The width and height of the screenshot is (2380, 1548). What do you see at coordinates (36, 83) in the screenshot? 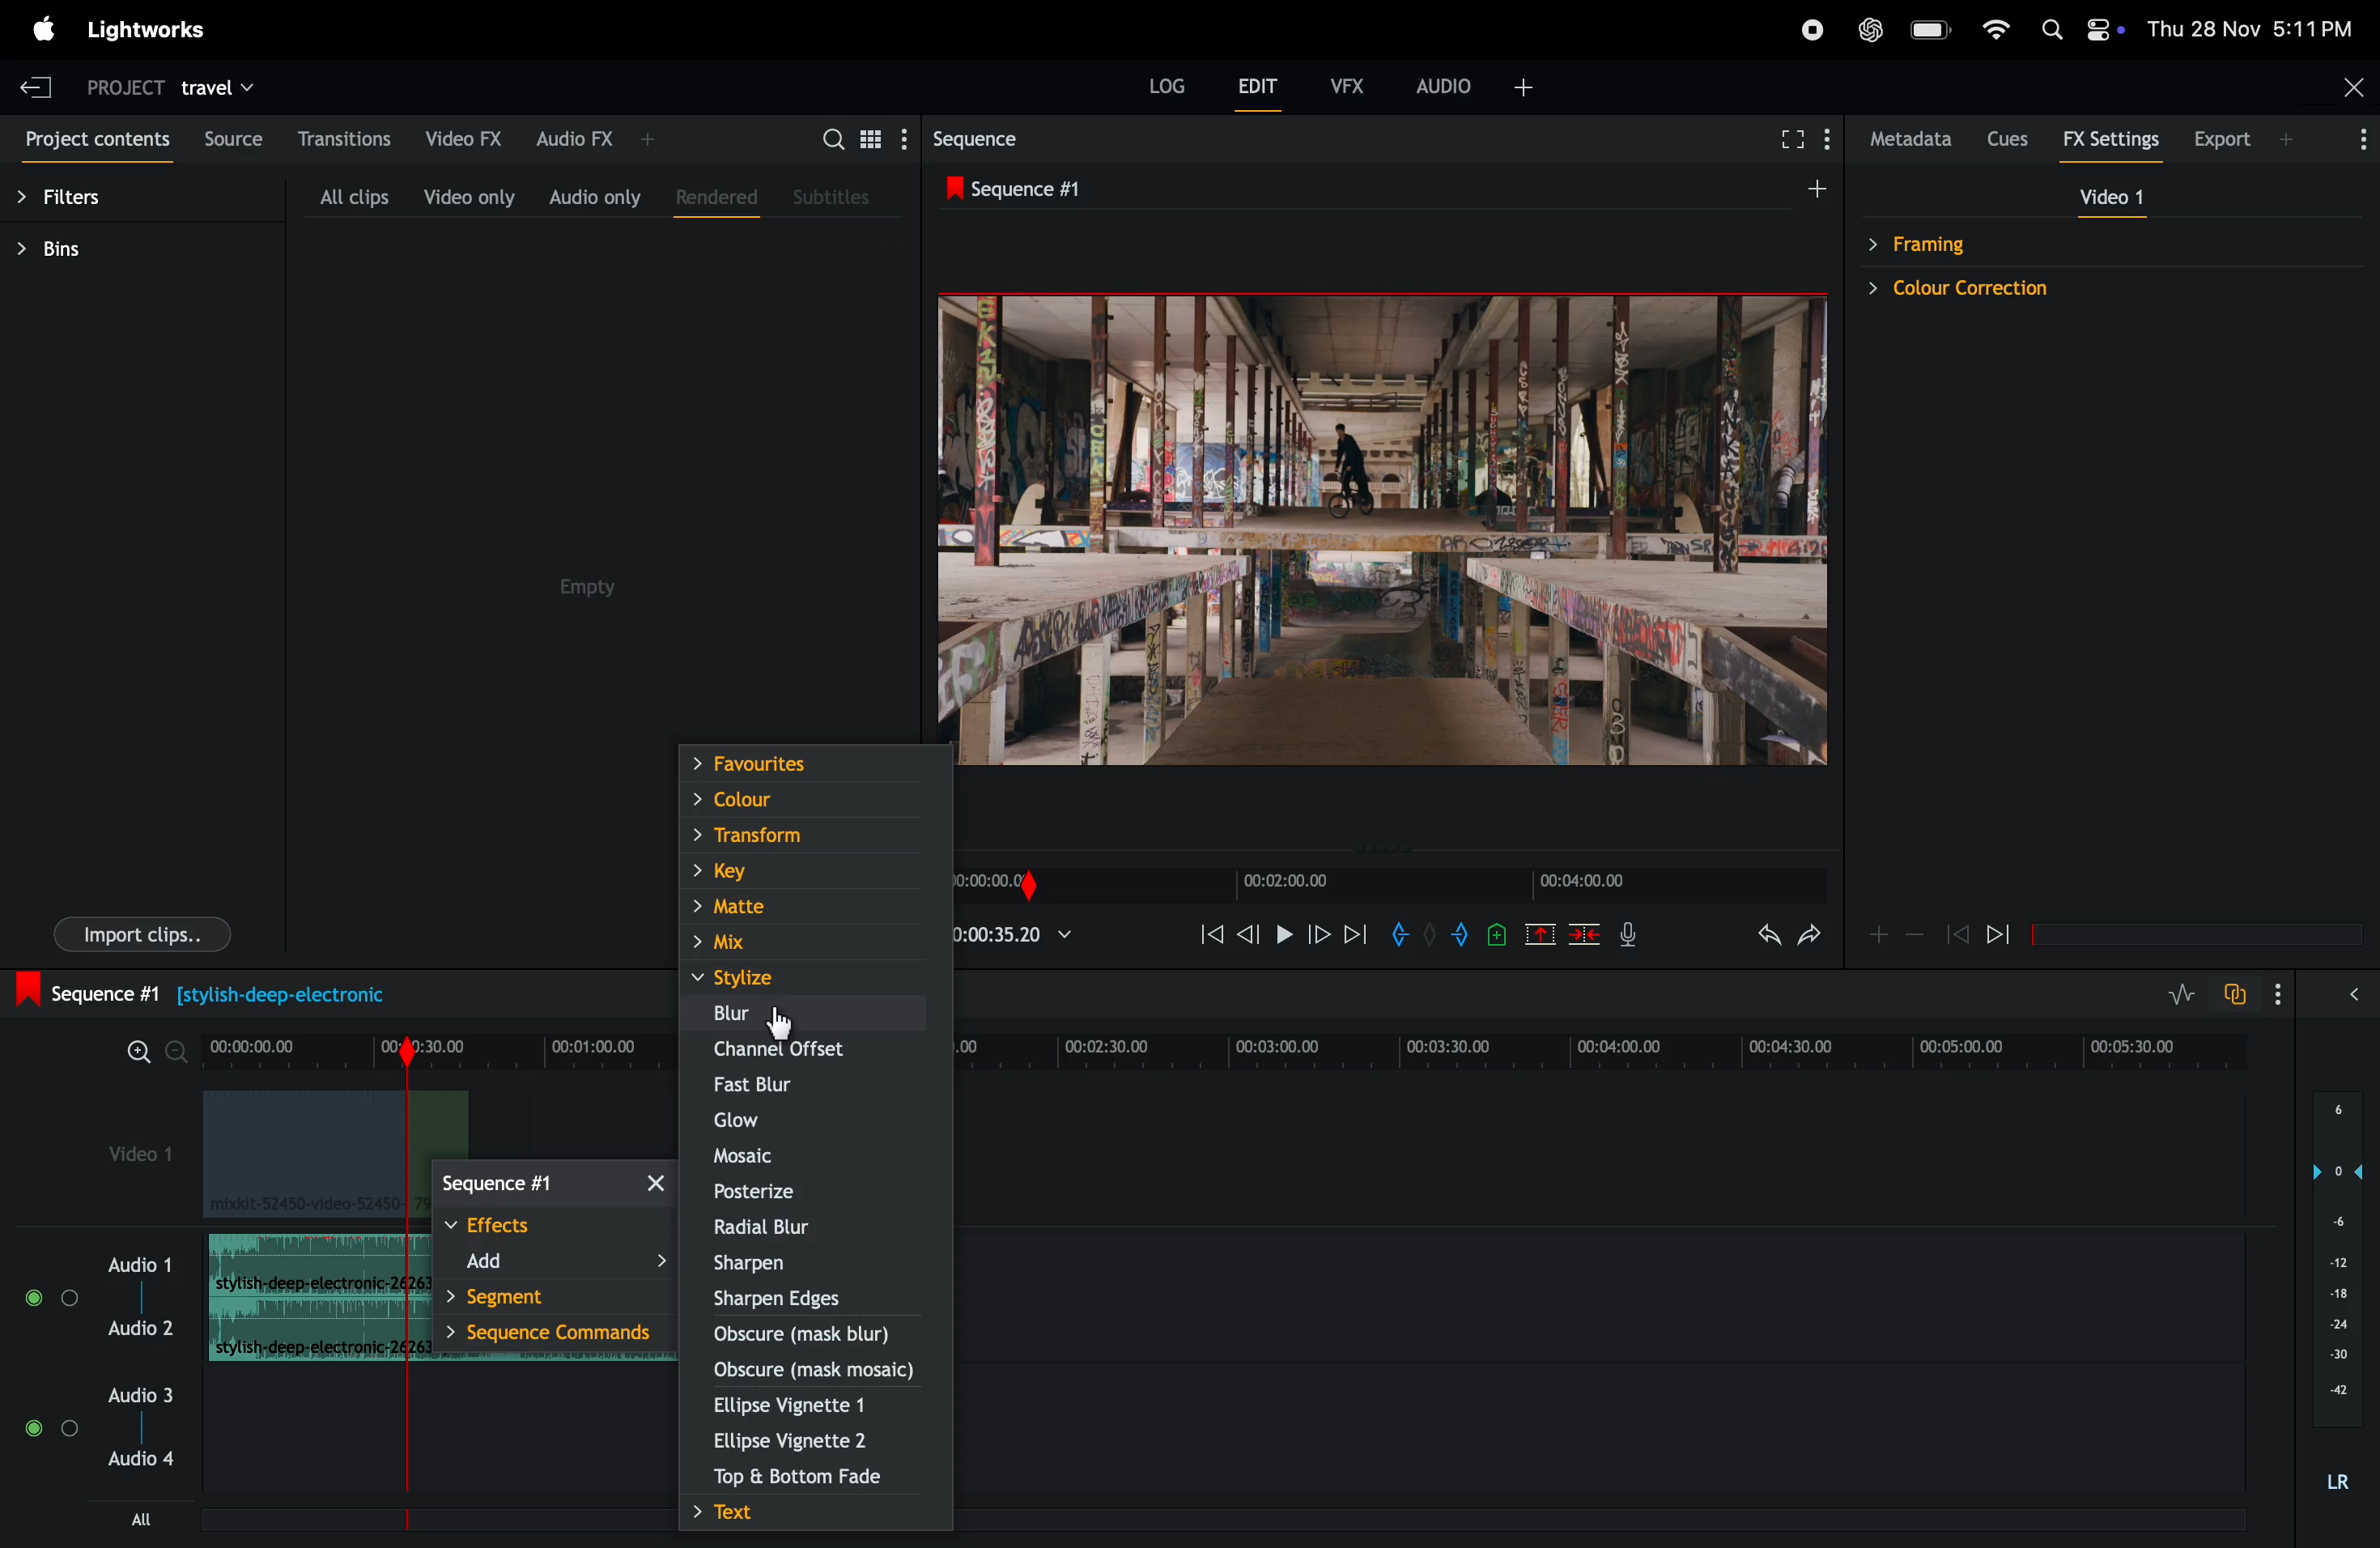
I see `exit` at bounding box center [36, 83].